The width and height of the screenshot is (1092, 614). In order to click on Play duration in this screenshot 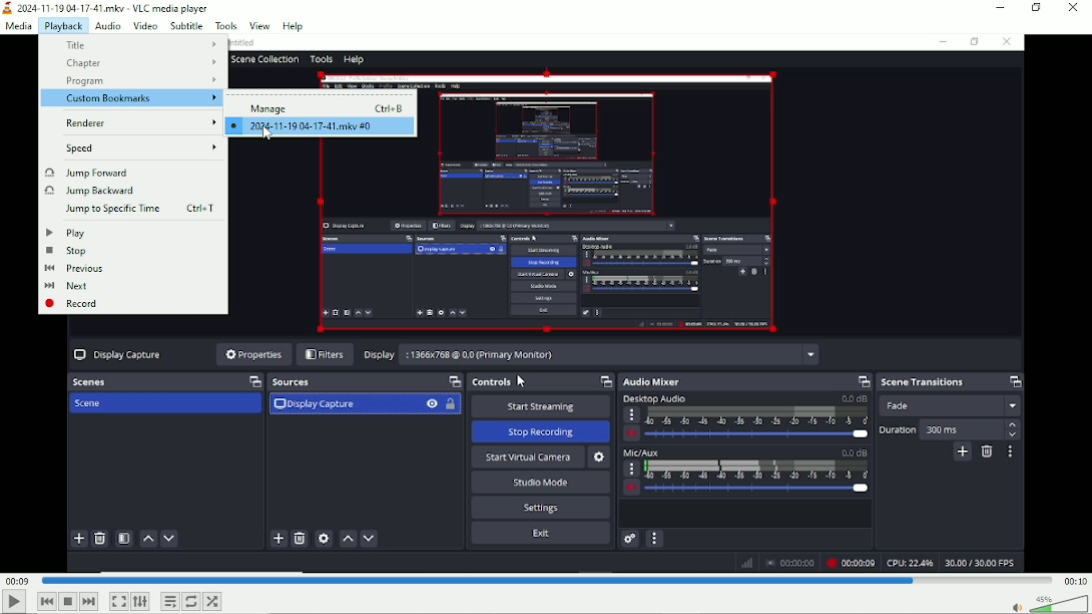, I will do `click(545, 579)`.